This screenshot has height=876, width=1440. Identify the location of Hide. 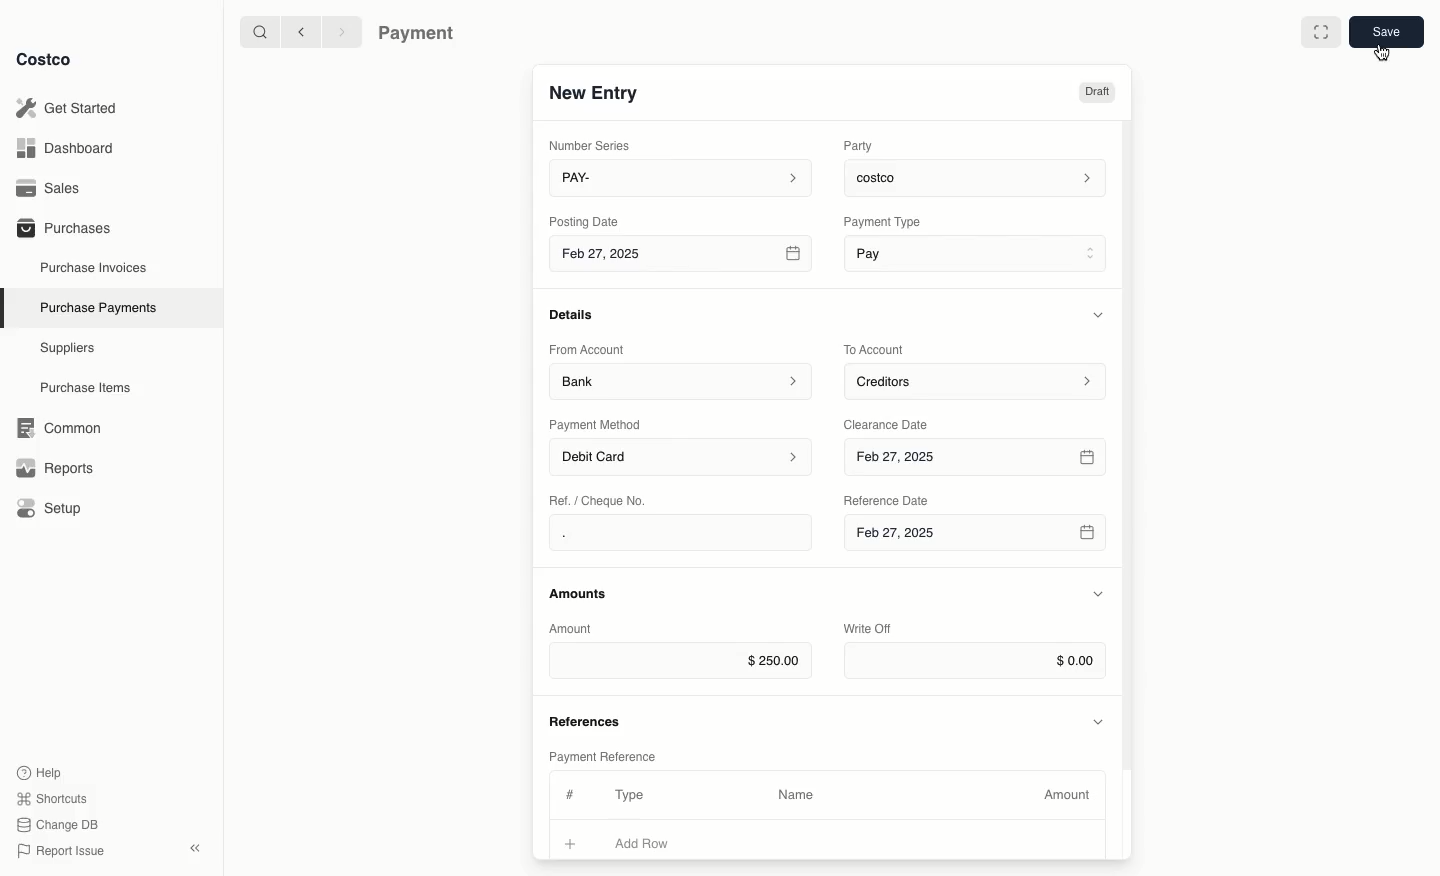
(1101, 314).